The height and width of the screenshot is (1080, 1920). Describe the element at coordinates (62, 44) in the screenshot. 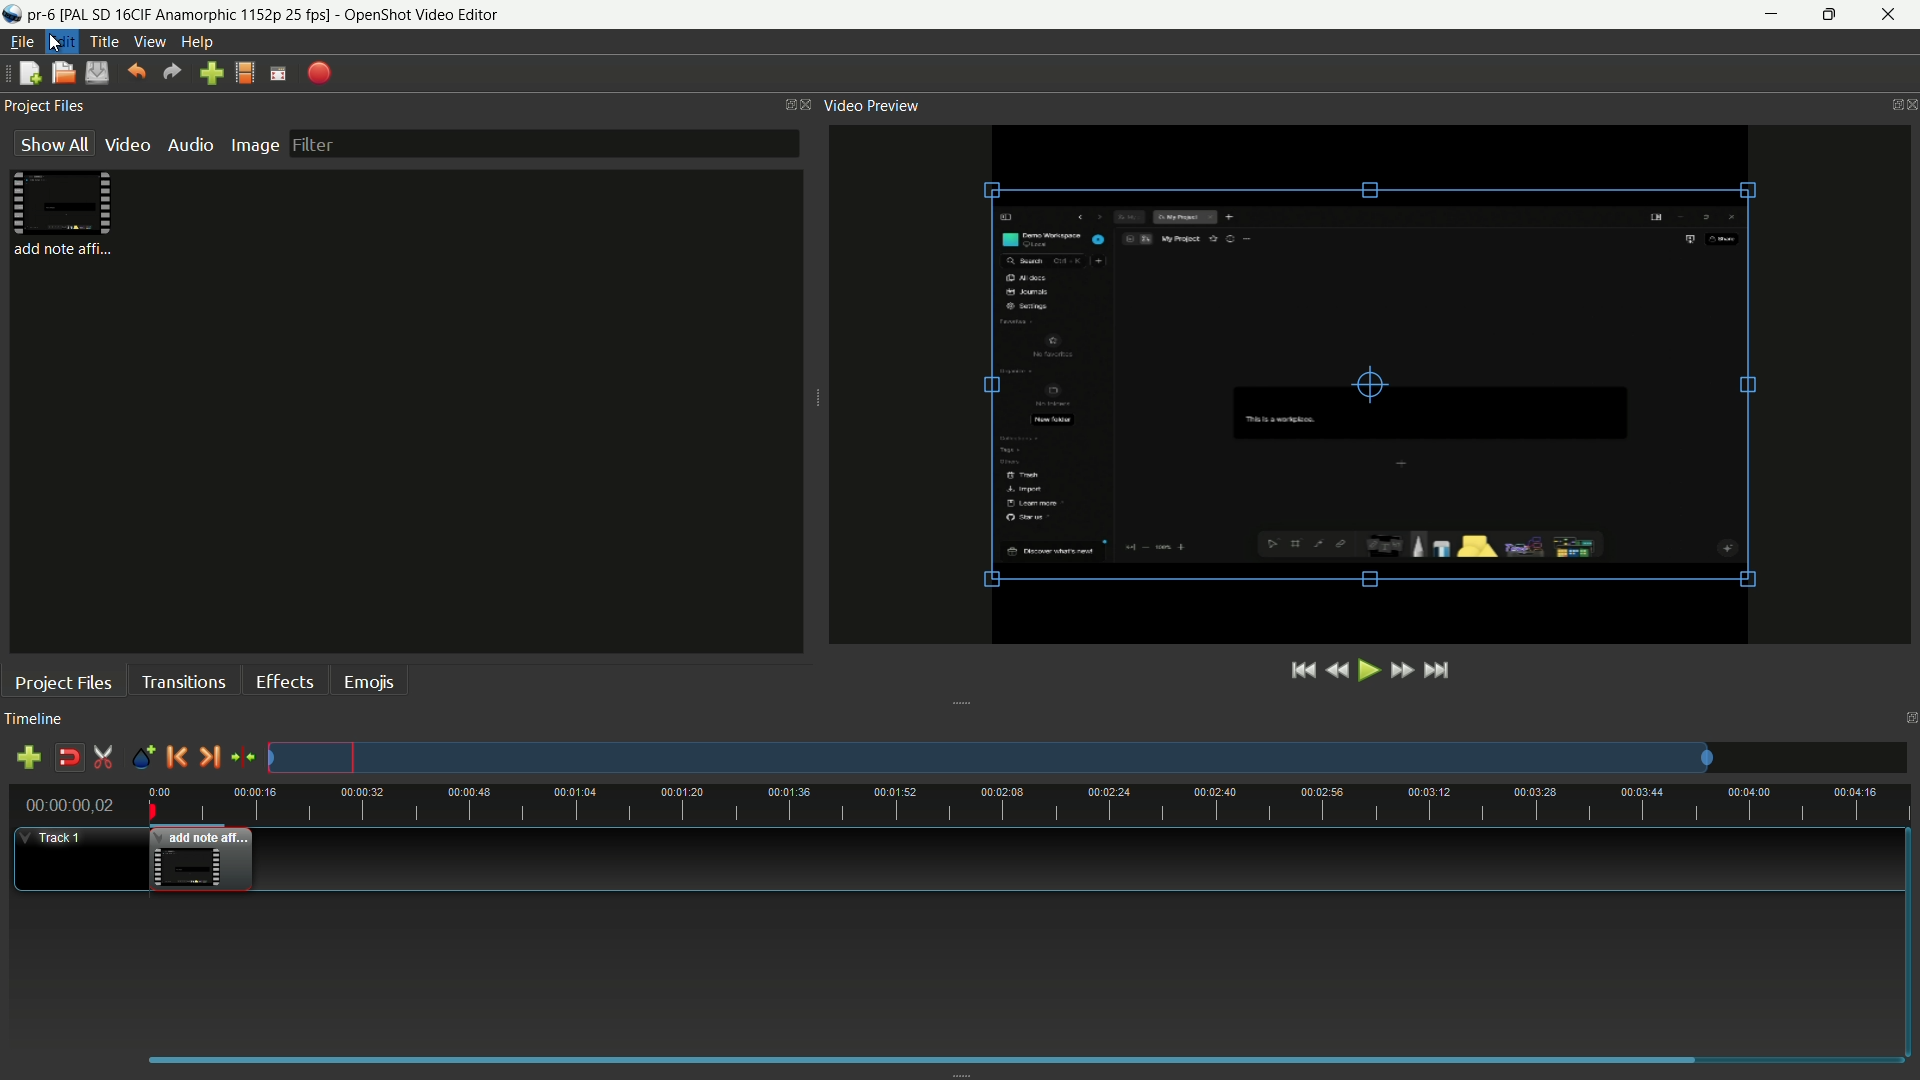

I see `edit menu` at that location.